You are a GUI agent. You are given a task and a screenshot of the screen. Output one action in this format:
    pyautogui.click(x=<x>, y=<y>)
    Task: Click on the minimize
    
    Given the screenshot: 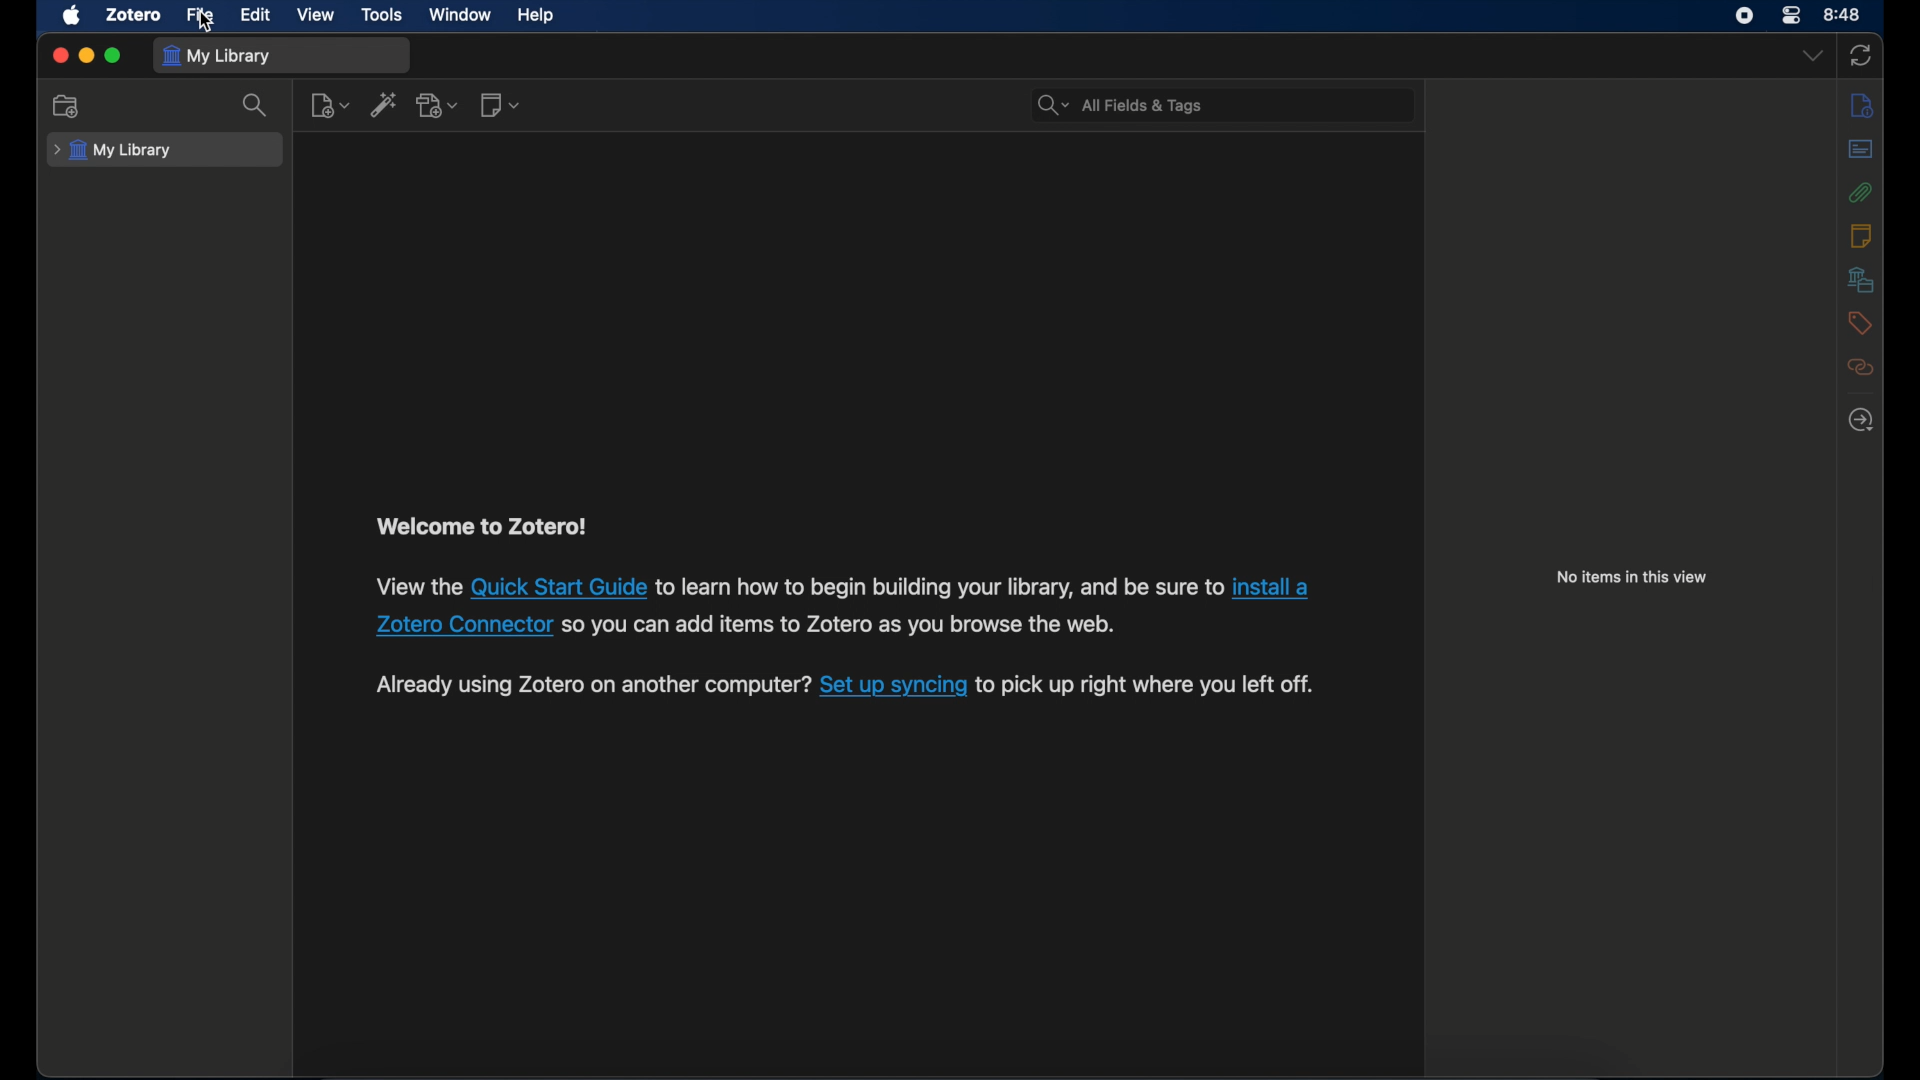 What is the action you would take?
    pyautogui.click(x=86, y=55)
    